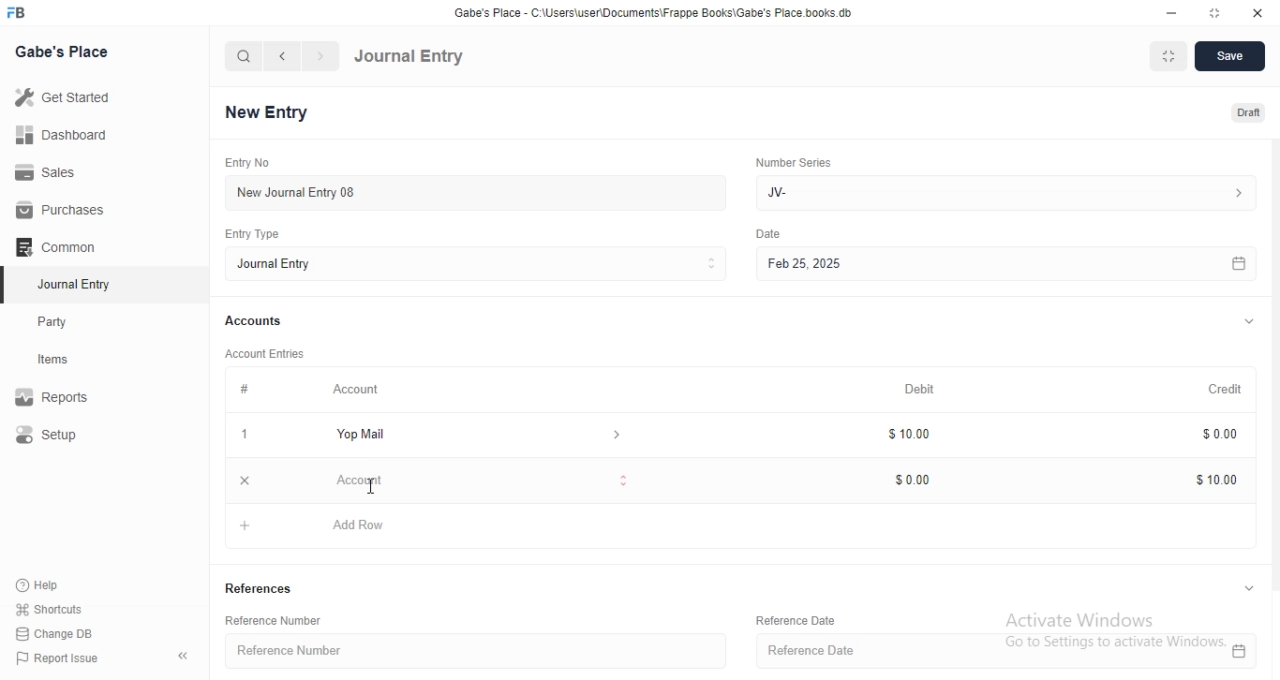  Describe the element at coordinates (244, 57) in the screenshot. I see `search` at that location.